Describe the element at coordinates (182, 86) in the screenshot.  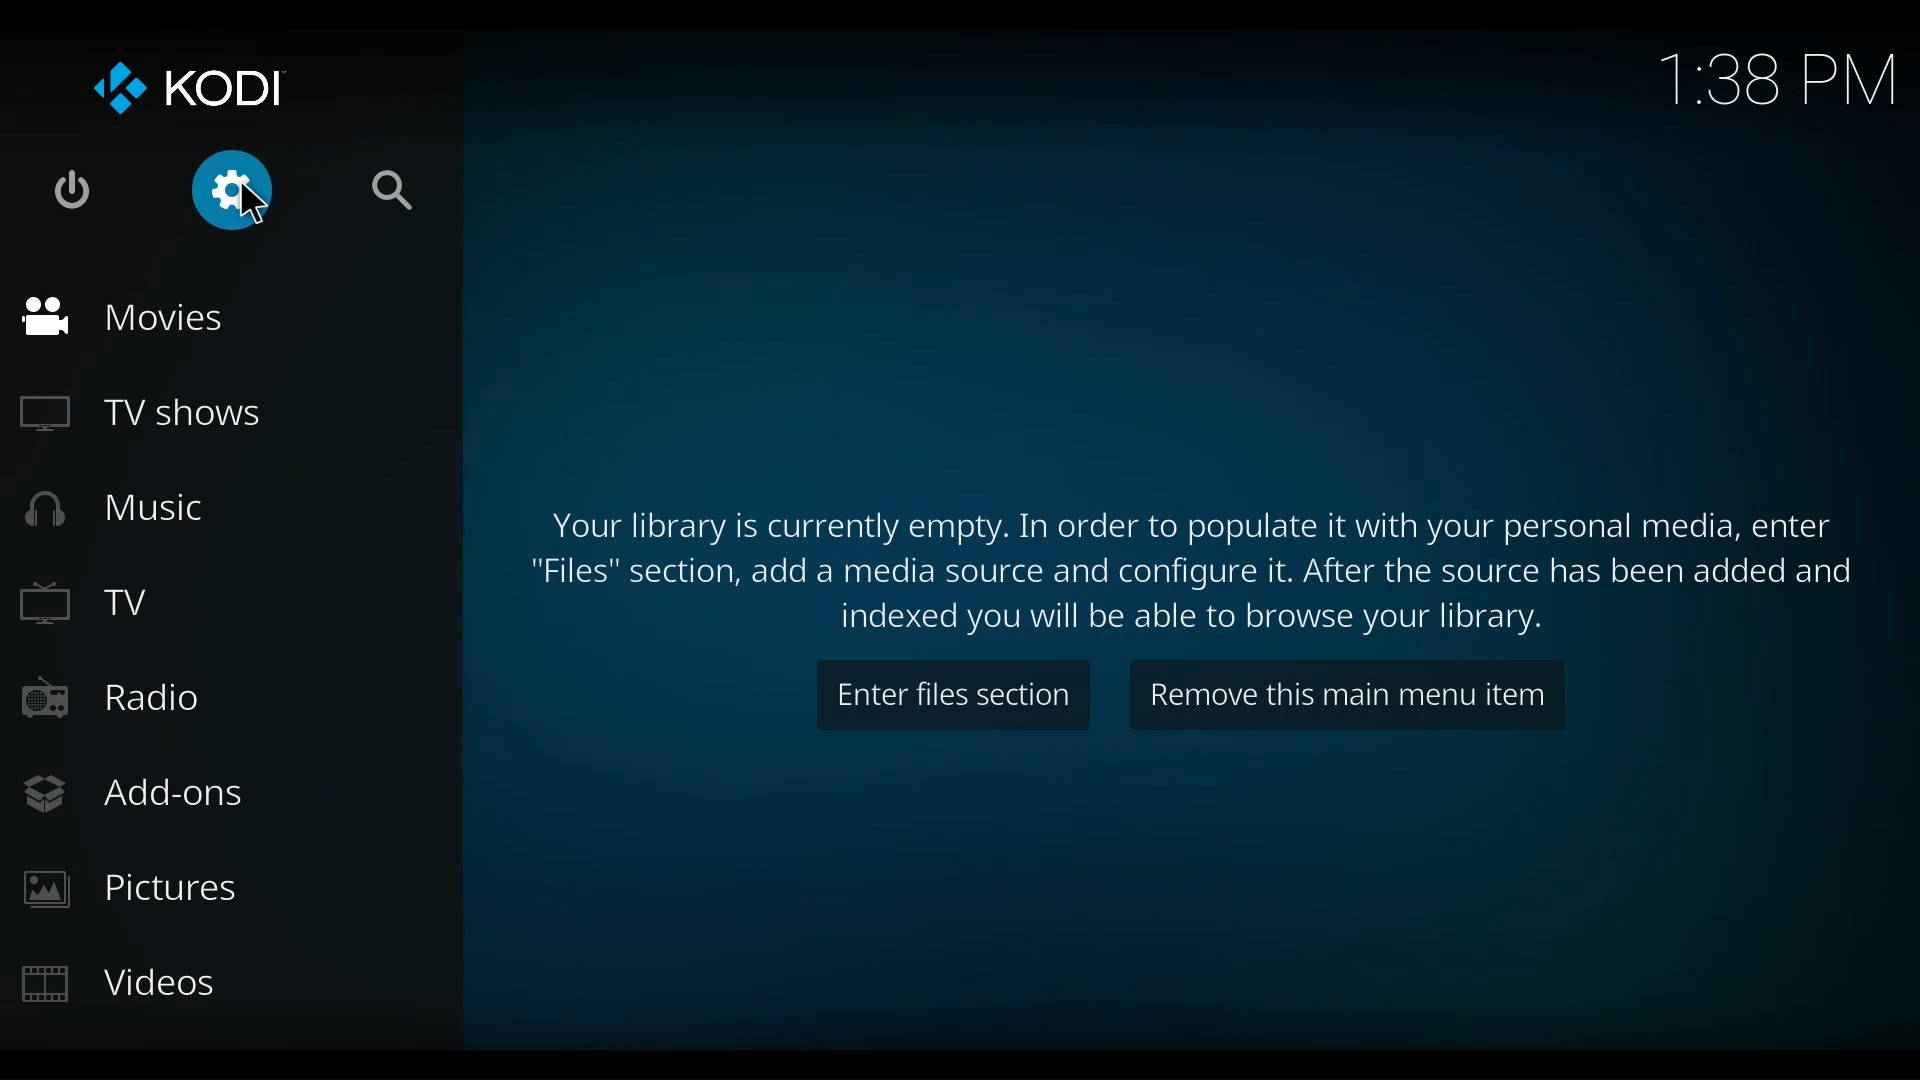
I see `Kodi` at that location.